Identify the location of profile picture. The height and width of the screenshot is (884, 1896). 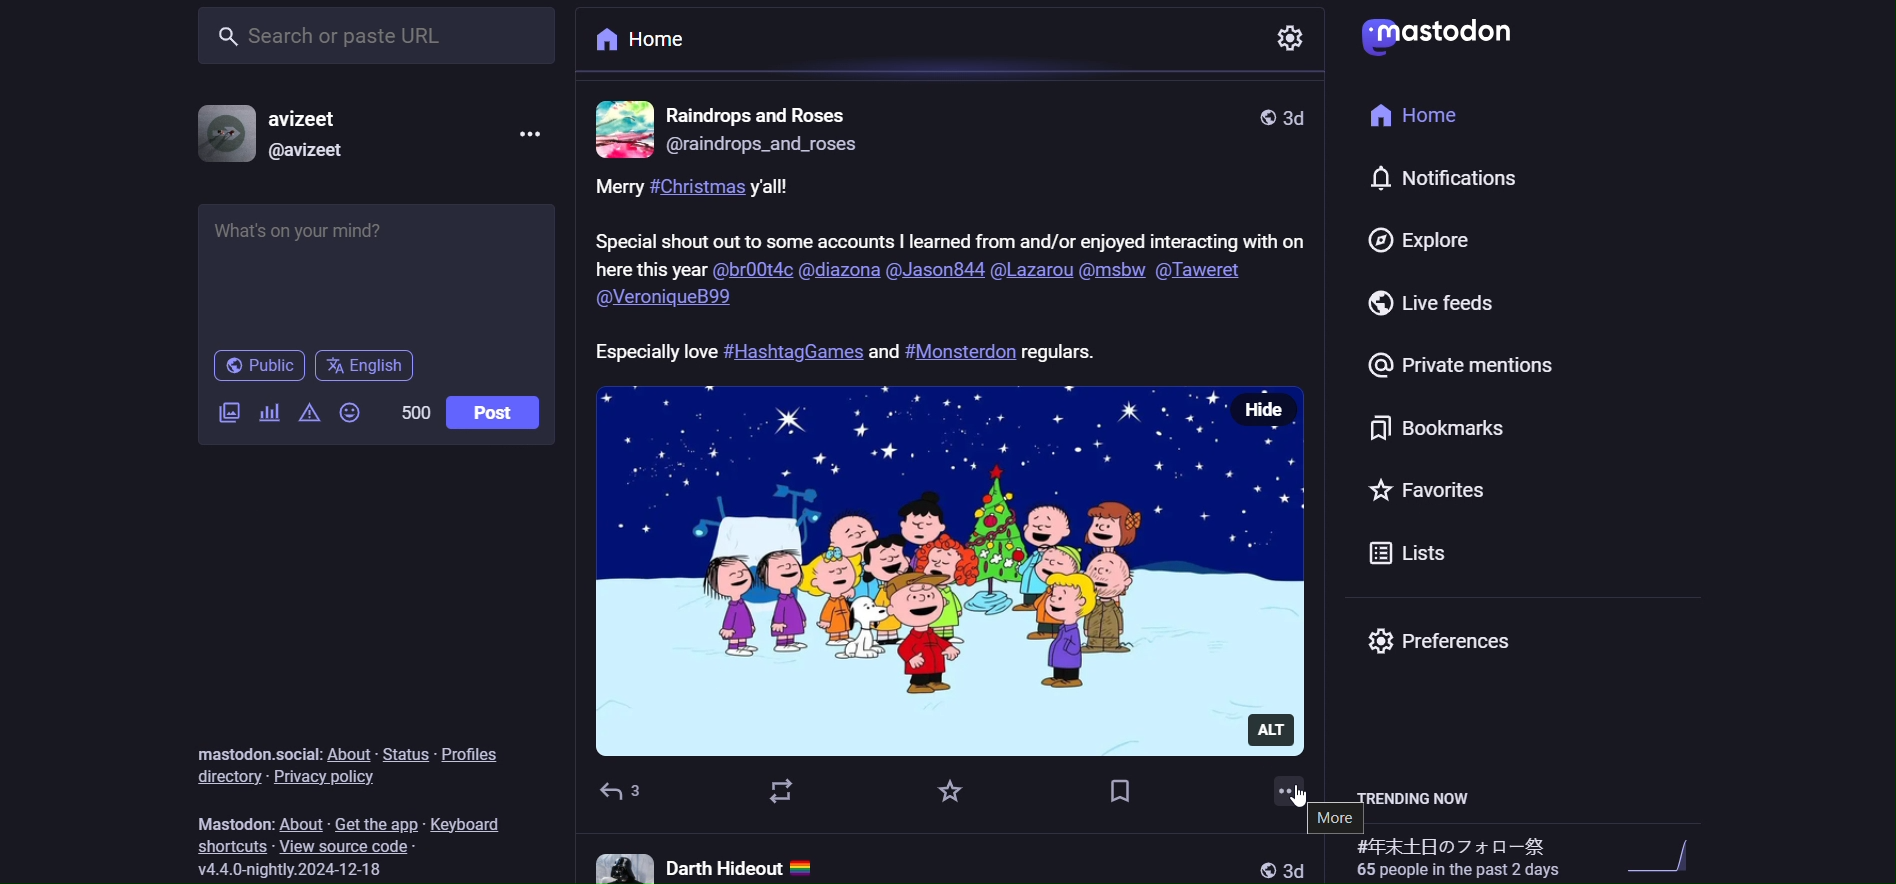
(222, 135).